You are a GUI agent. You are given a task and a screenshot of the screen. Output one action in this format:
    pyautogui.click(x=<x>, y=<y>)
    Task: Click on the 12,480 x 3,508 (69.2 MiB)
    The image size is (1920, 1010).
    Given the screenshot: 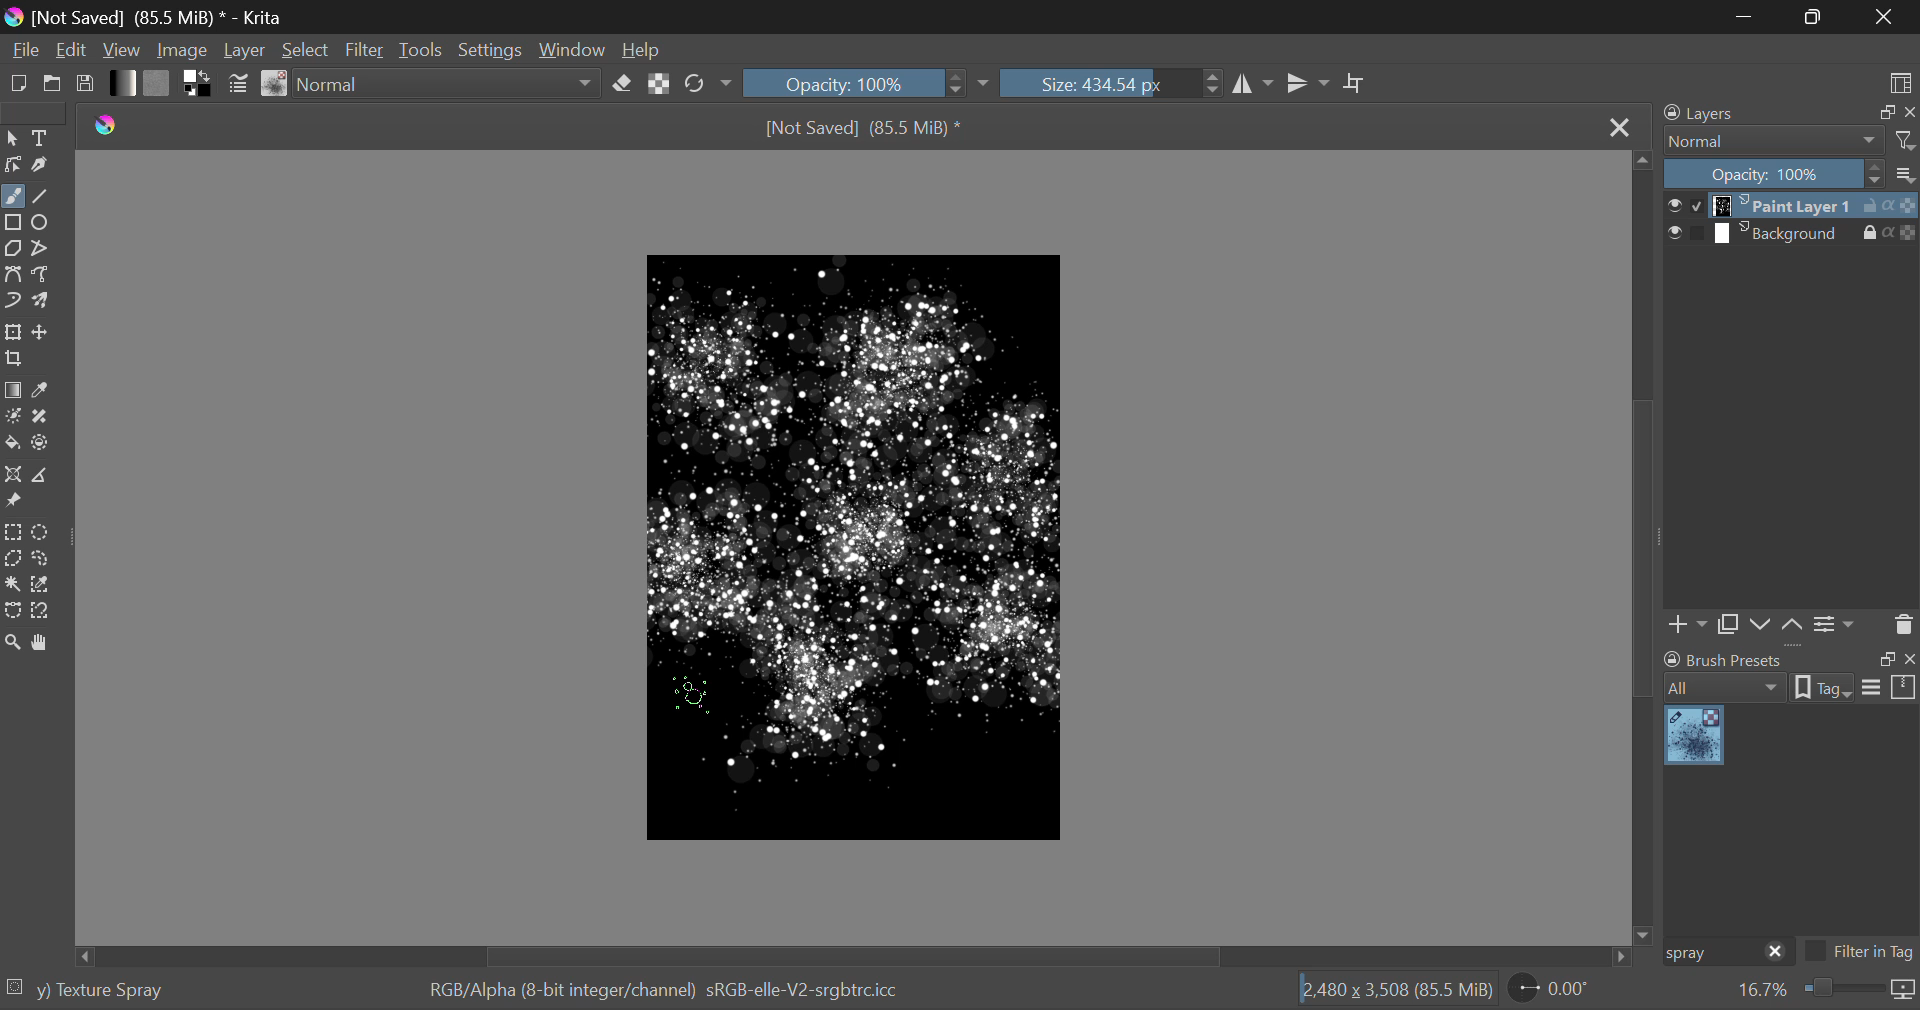 What is the action you would take?
    pyautogui.click(x=1397, y=989)
    